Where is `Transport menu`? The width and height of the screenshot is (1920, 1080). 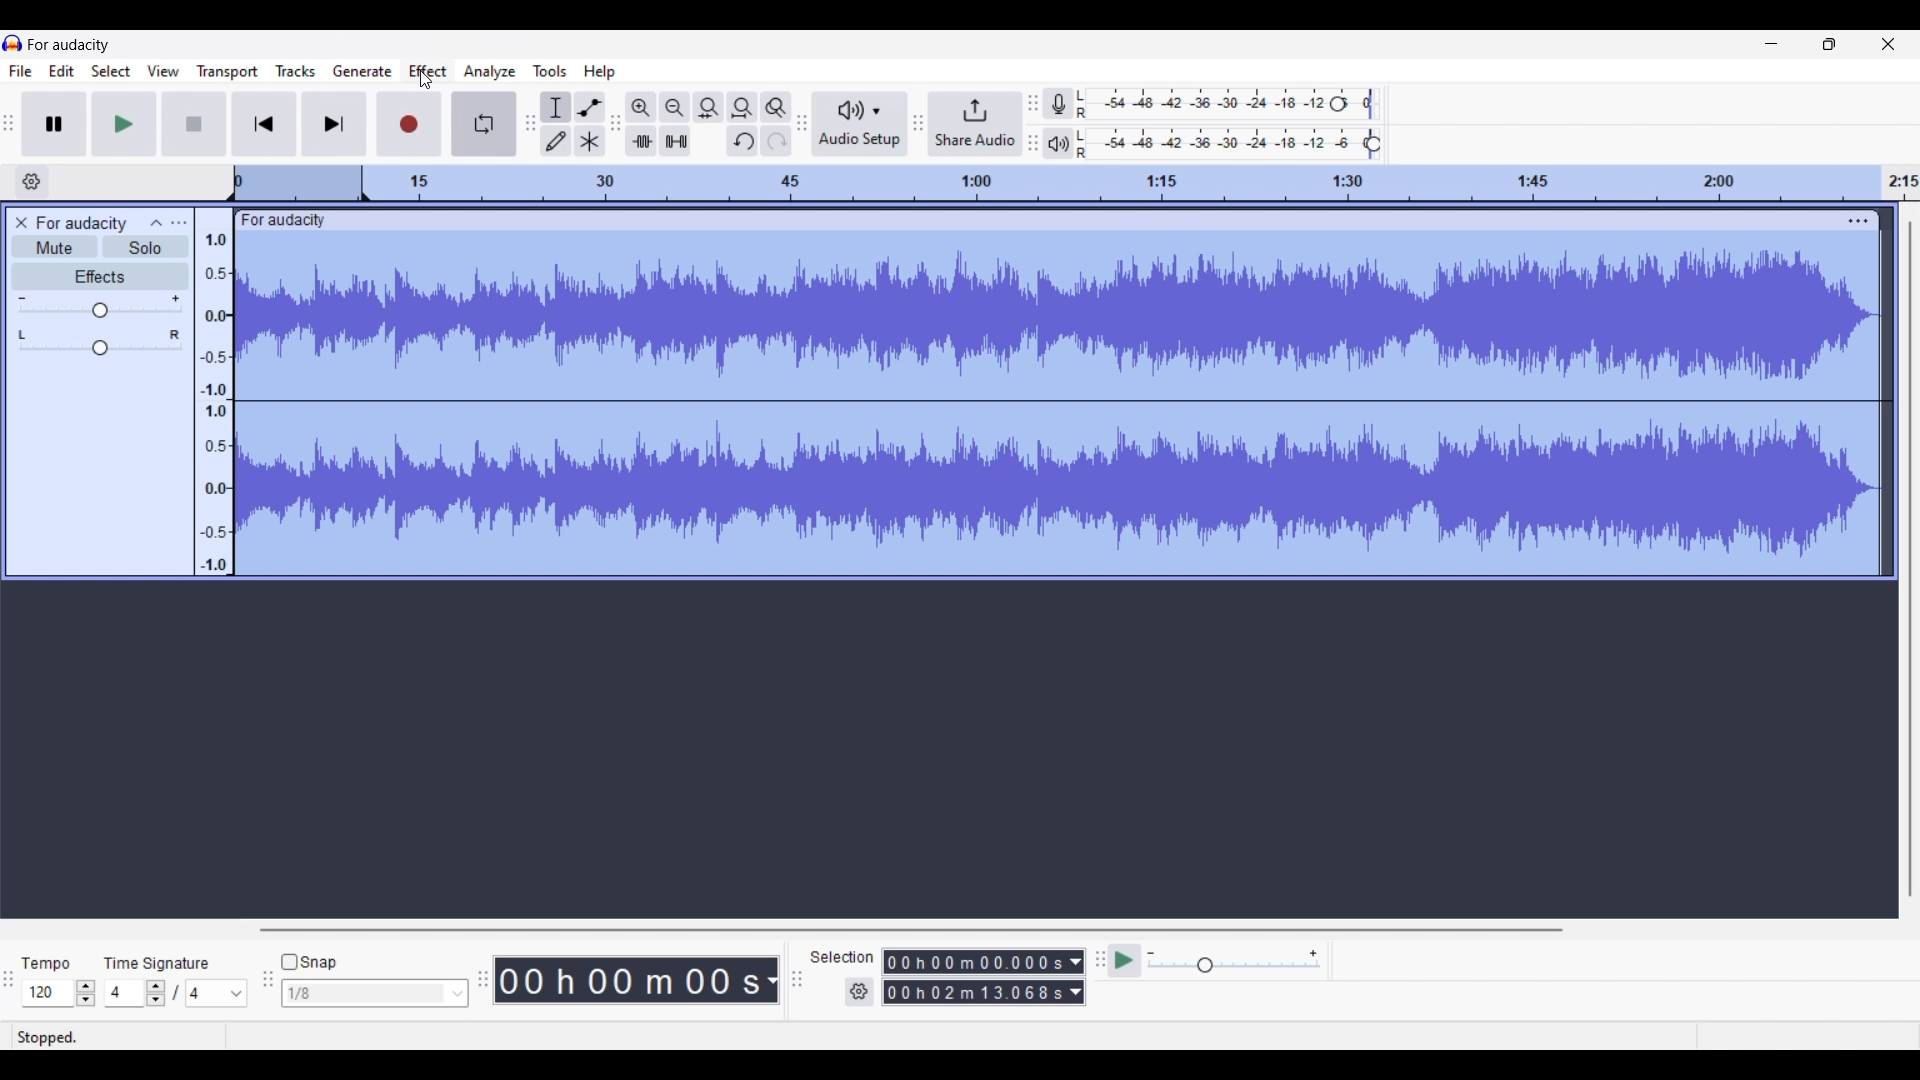 Transport menu is located at coordinates (227, 72).